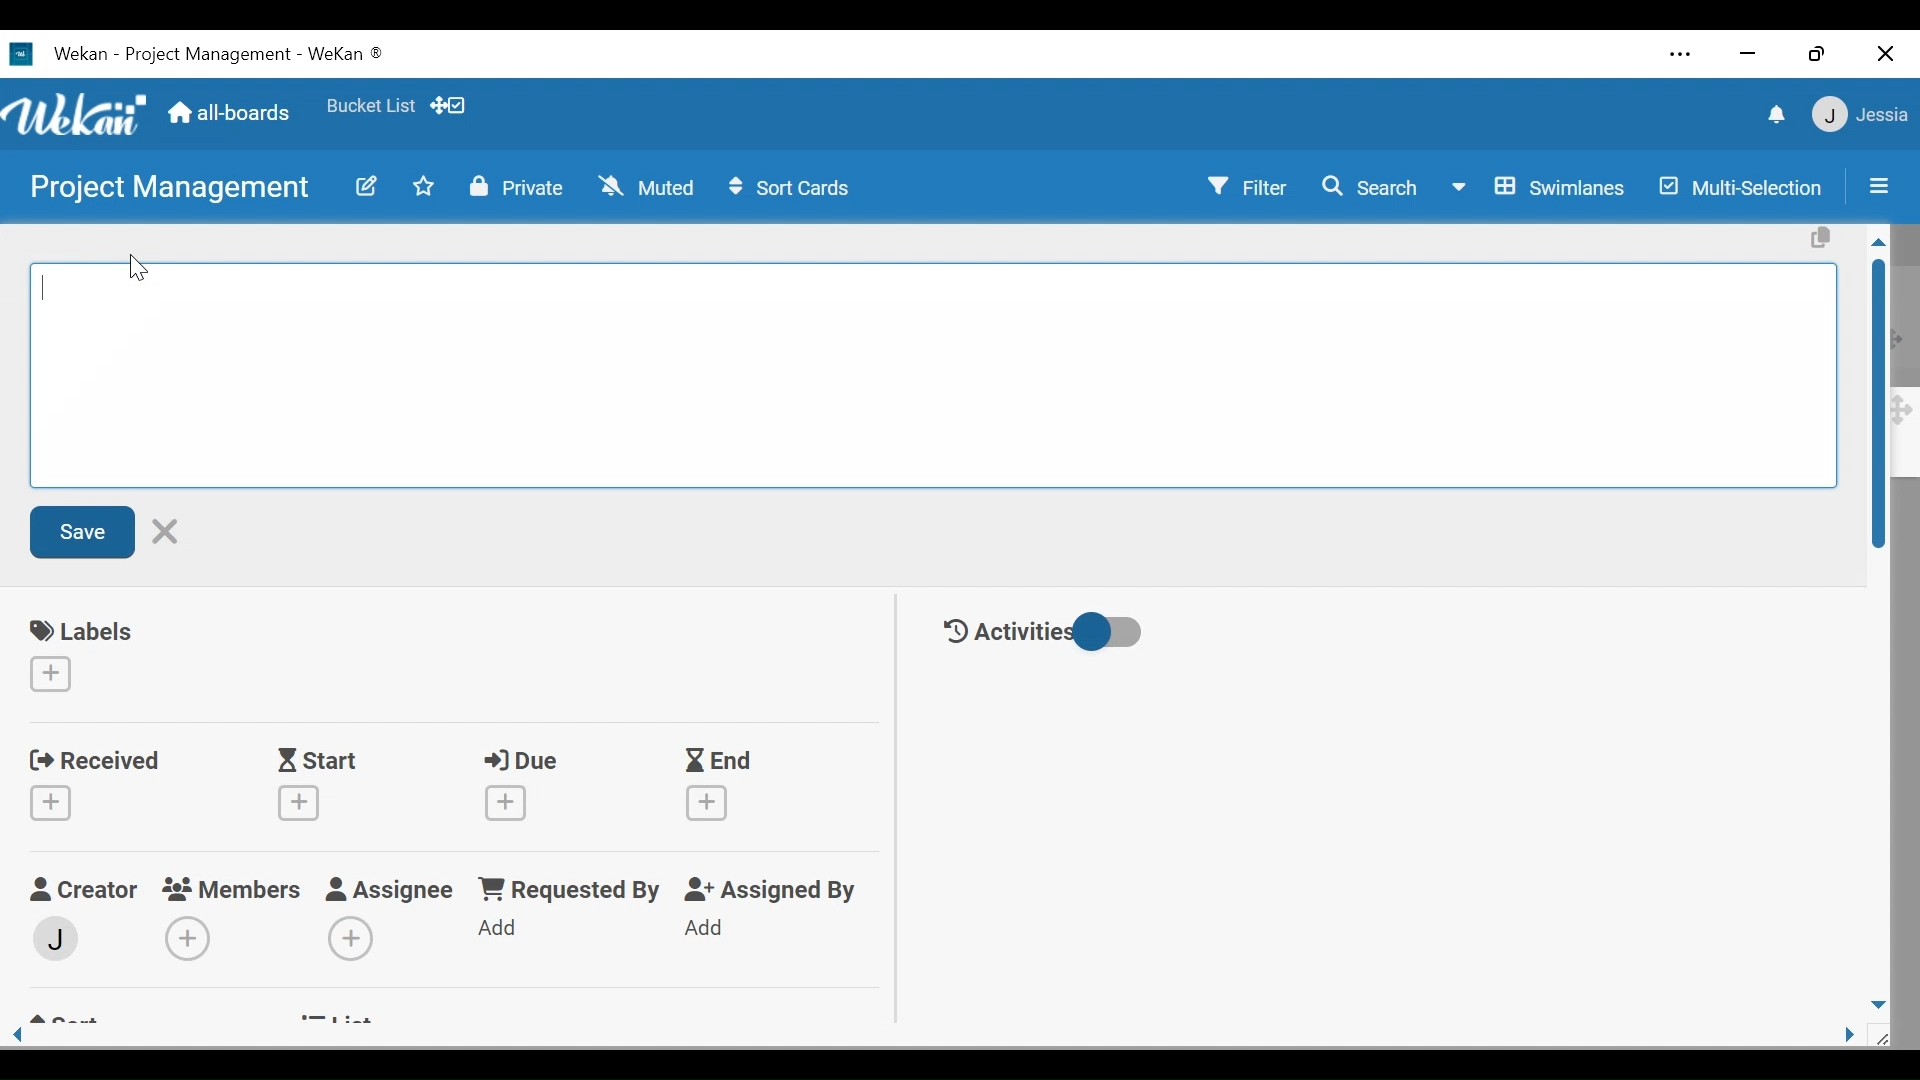  I want to click on Search, so click(1370, 187).